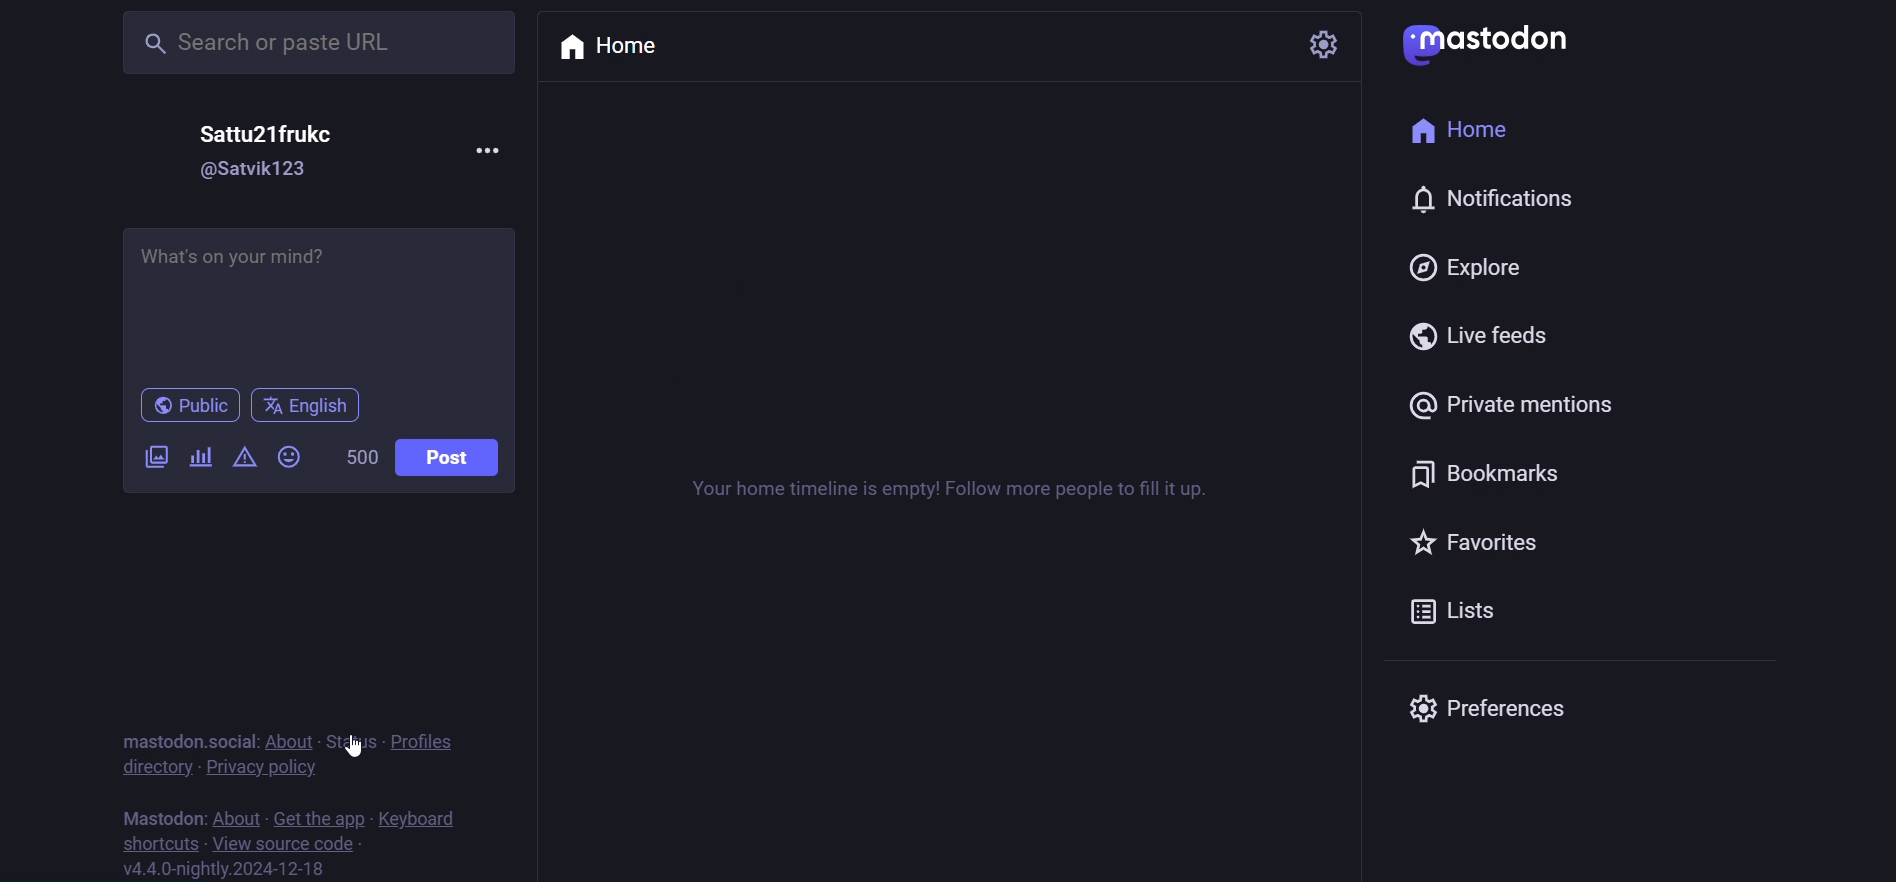 The width and height of the screenshot is (1896, 882). I want to click on live feed, so click(1480, 335).